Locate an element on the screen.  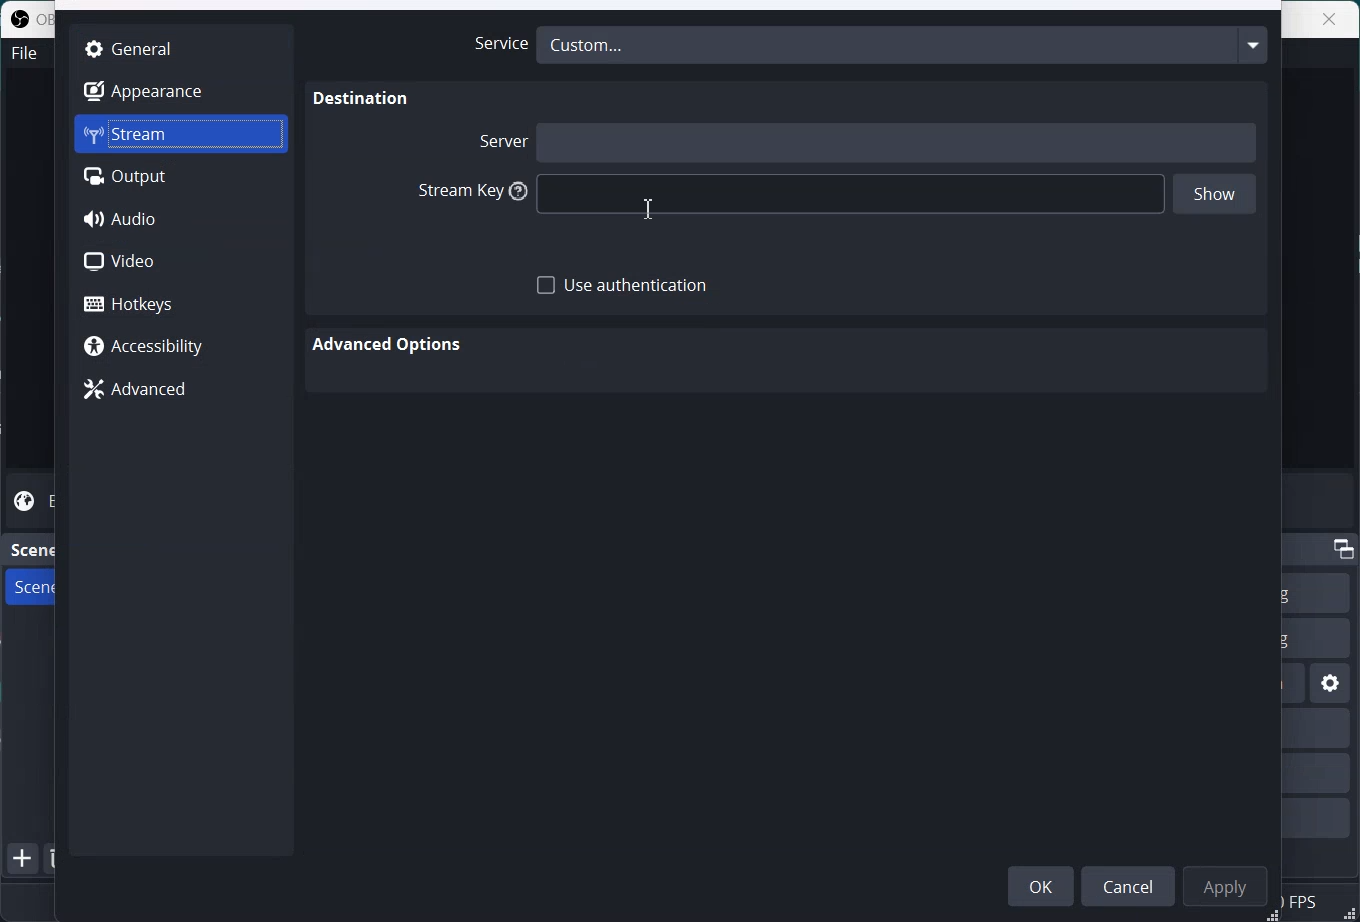
cursor is located at coordinates (649, 206).